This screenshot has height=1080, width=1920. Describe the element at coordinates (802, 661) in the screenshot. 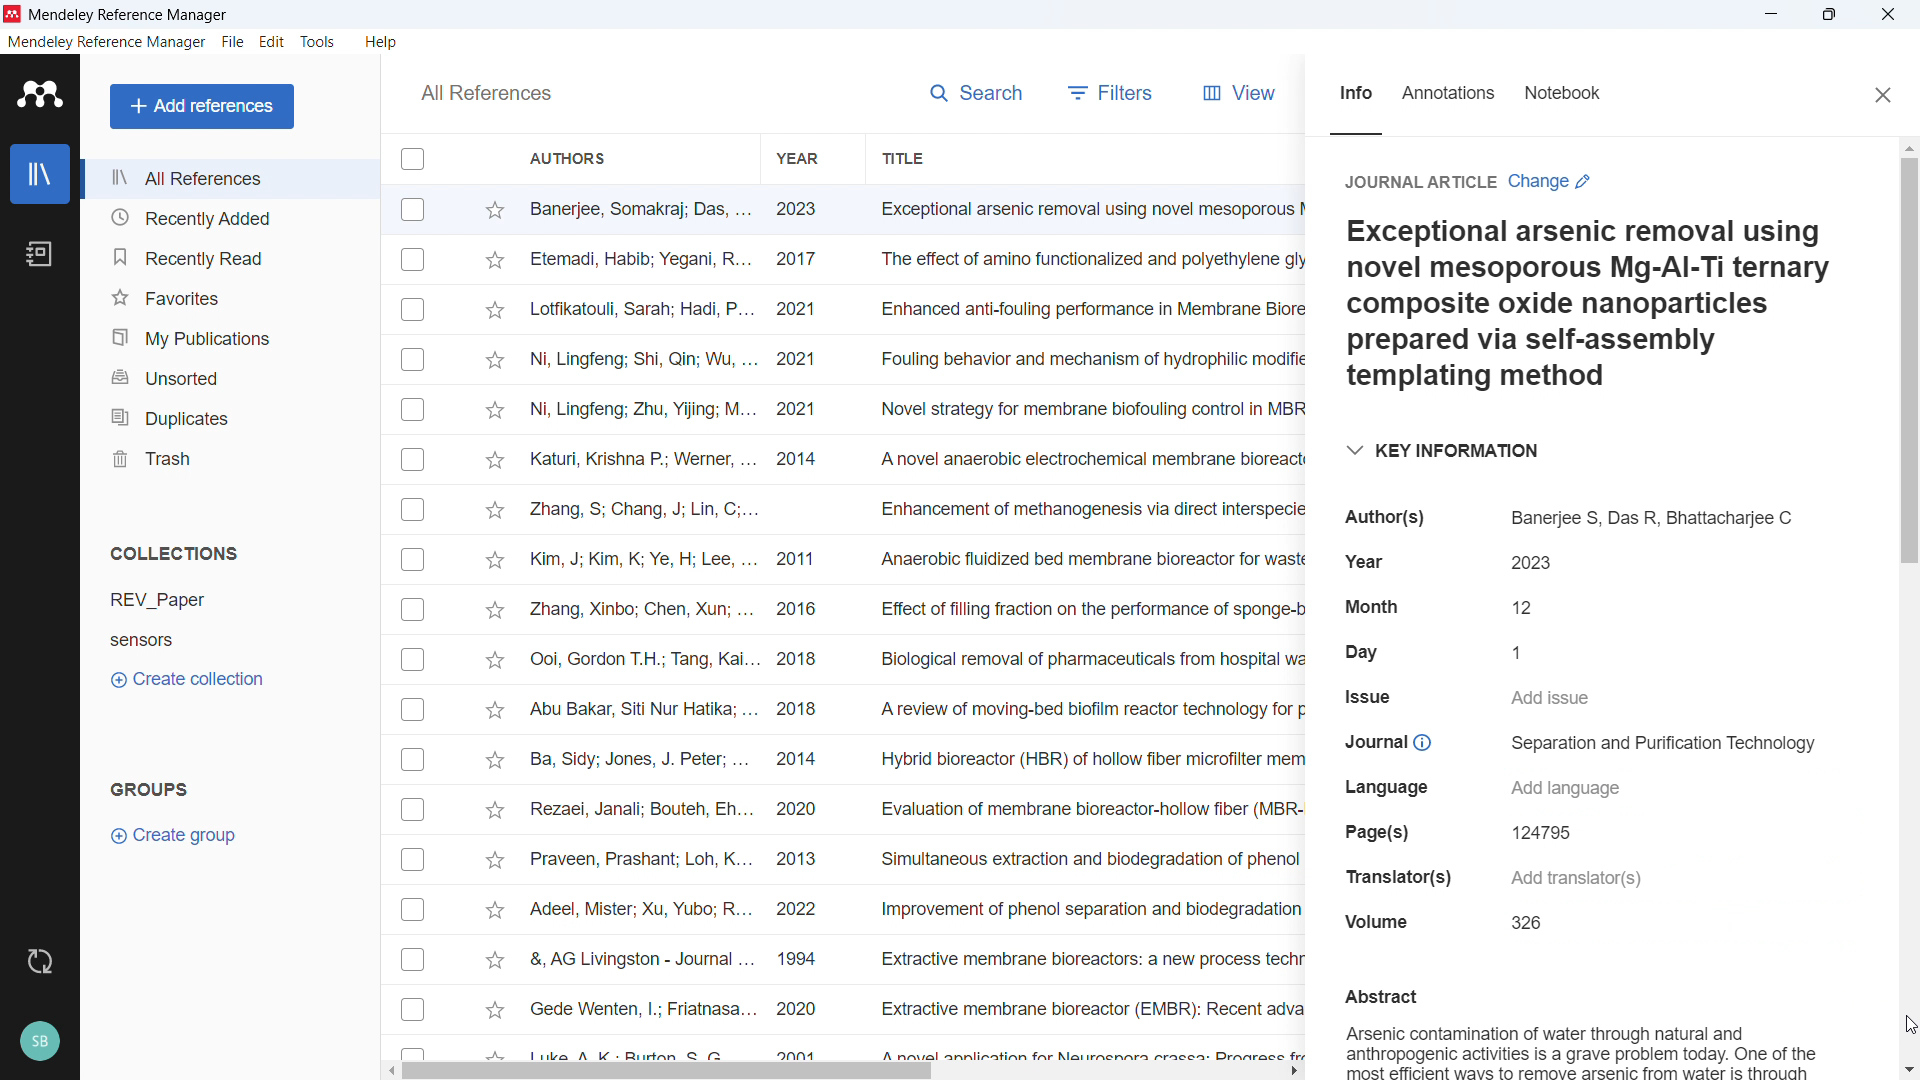

I see `2018` at that location.